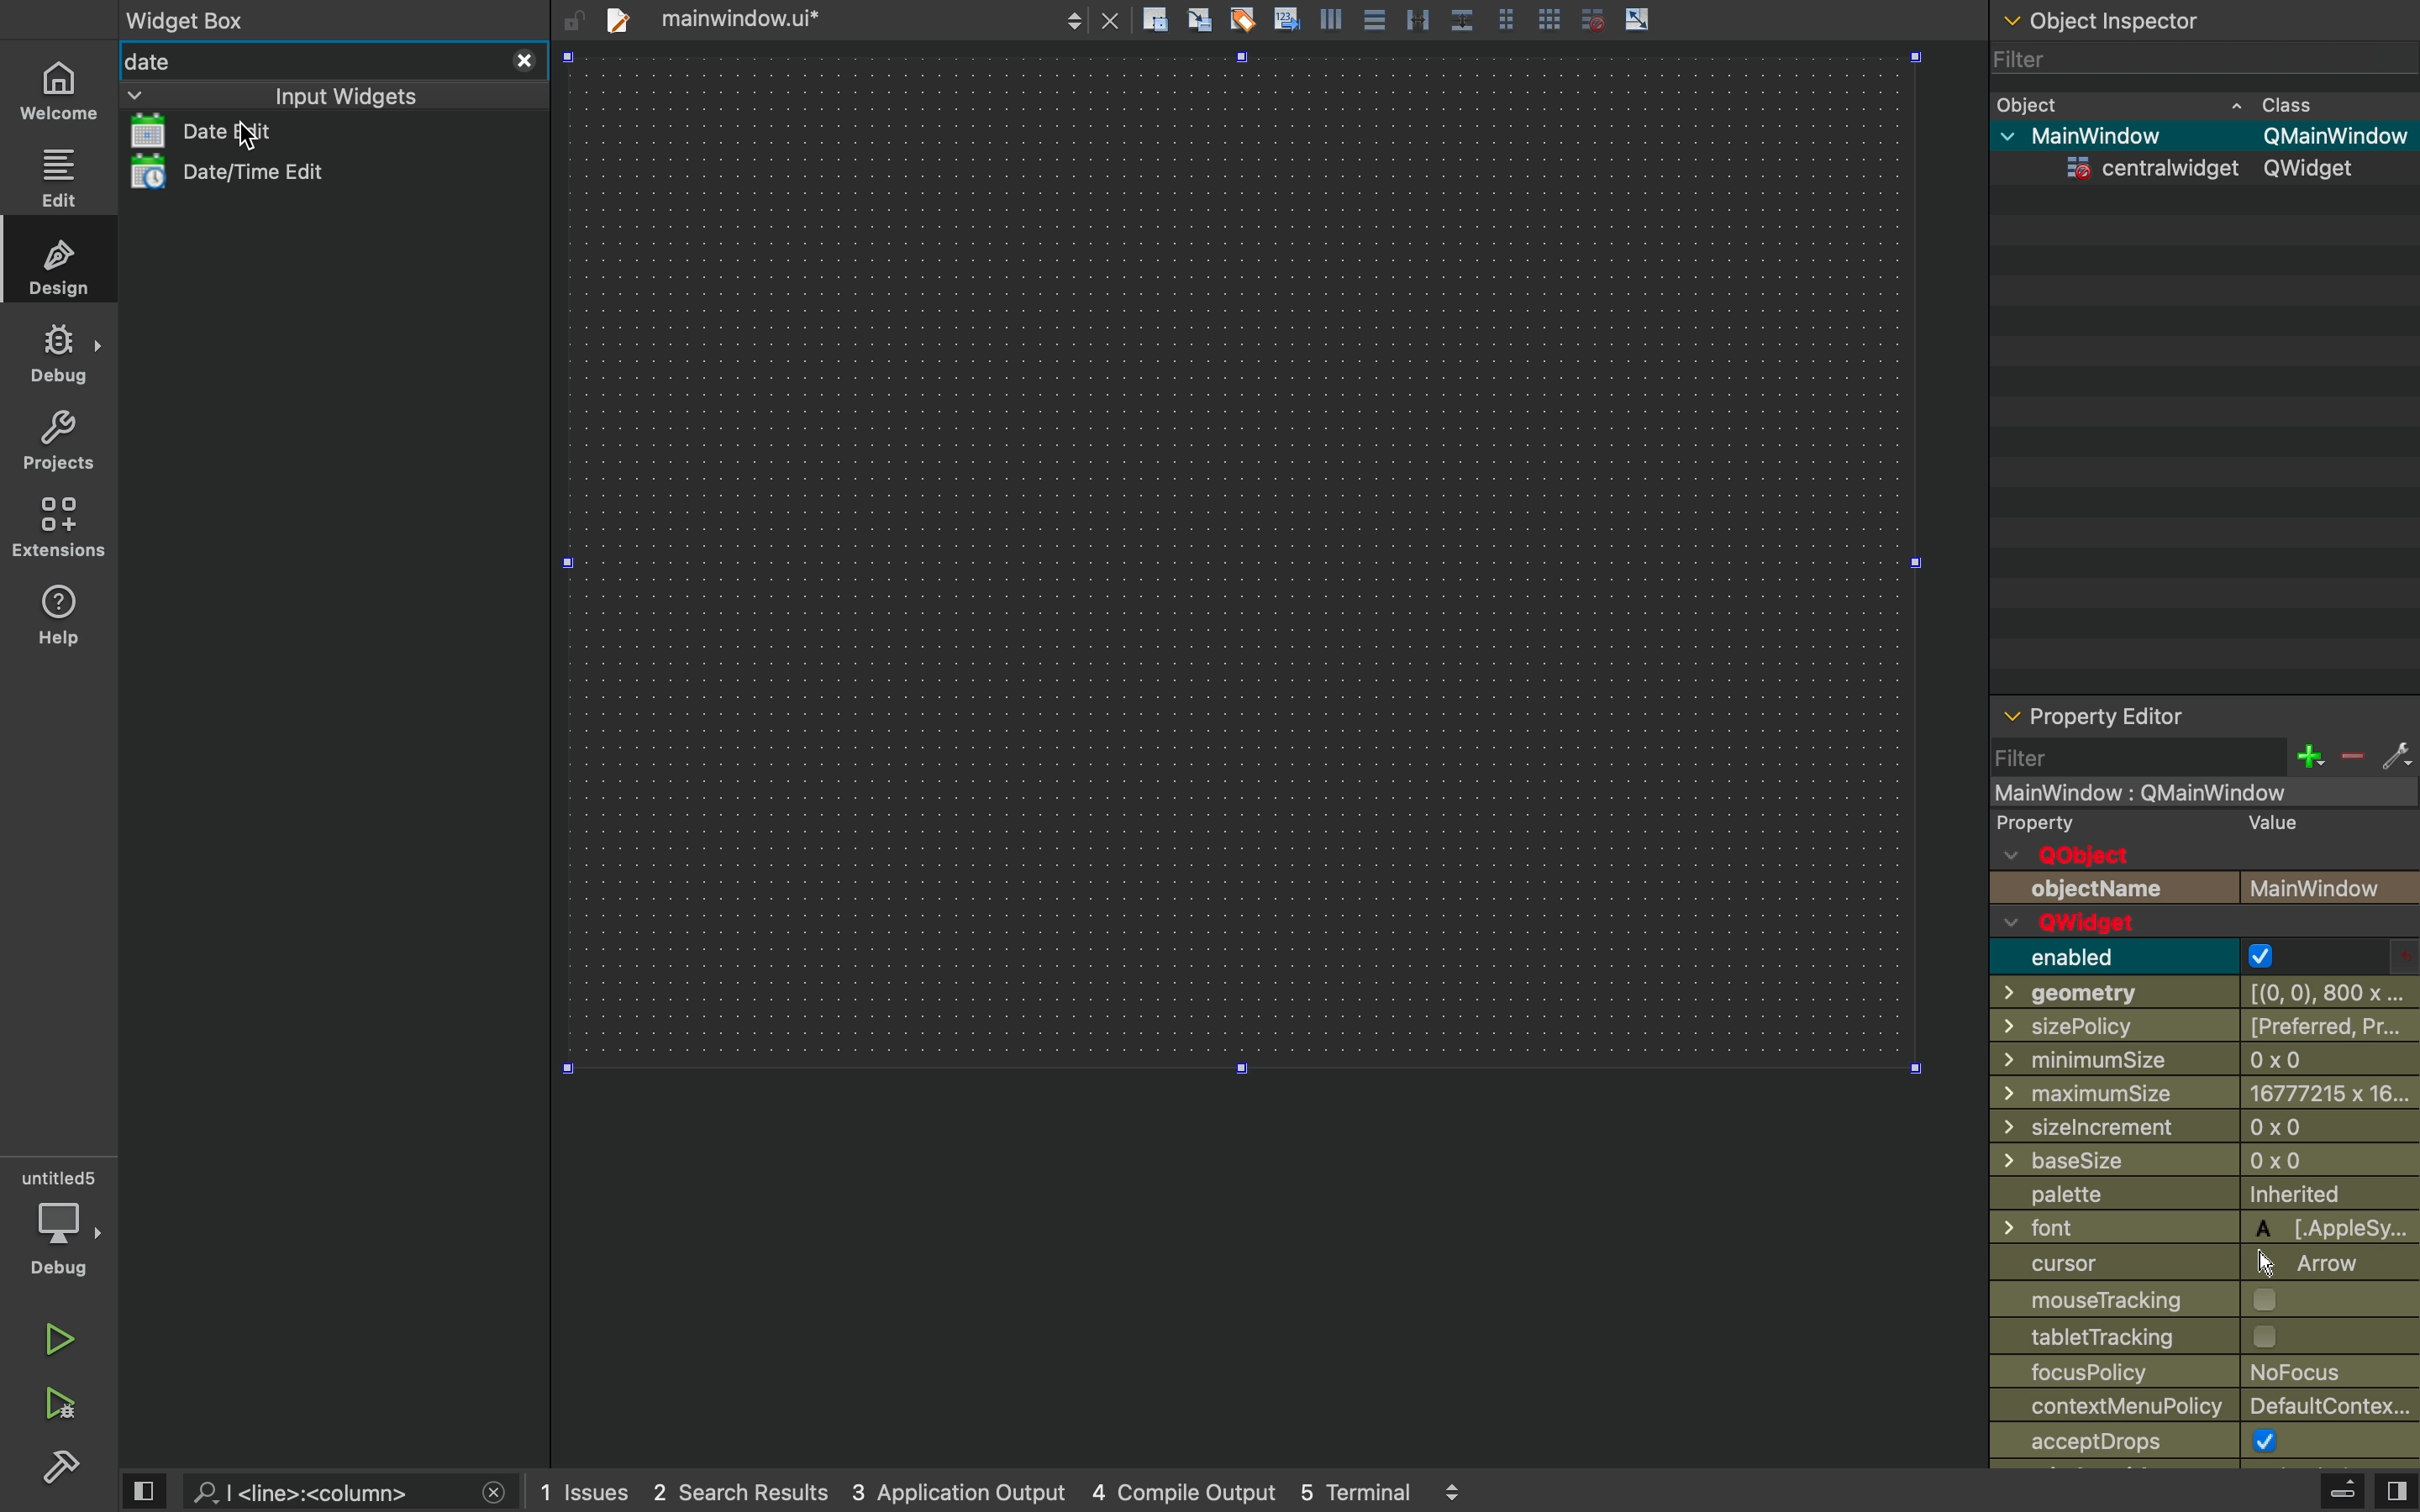  I want to click on edit, so click(57, 177).